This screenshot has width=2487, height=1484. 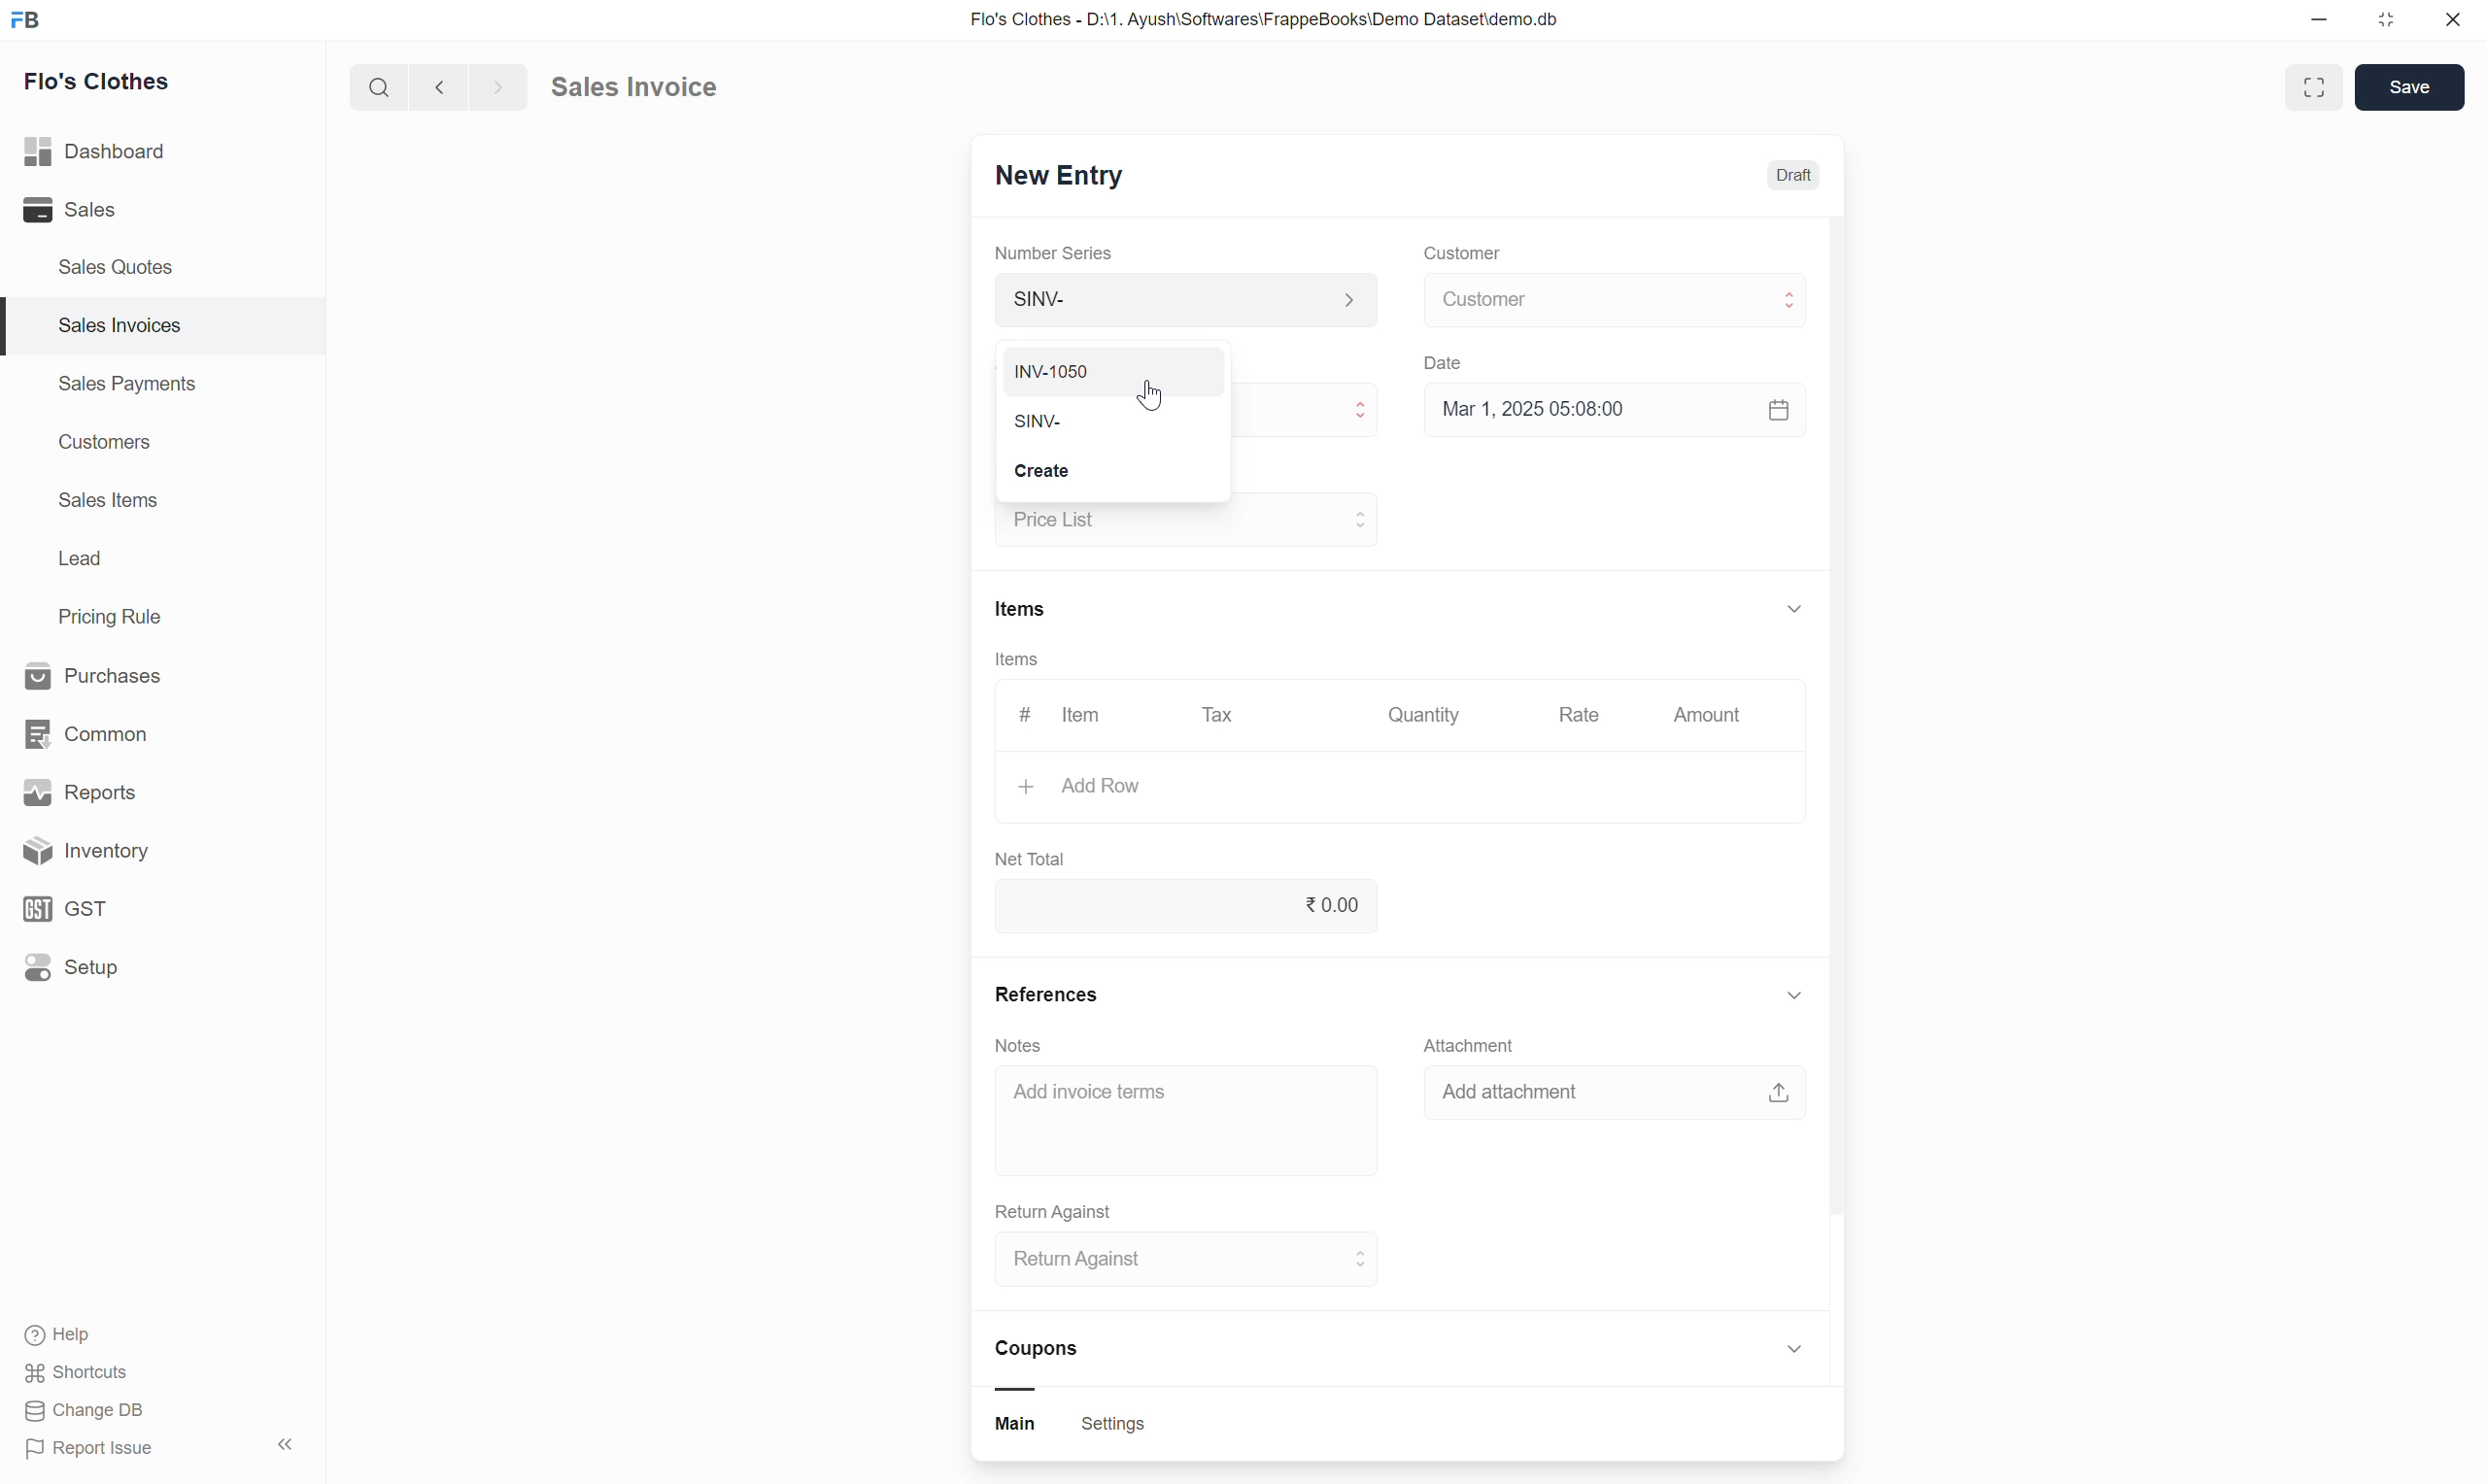 What do you see at coordinates (1221, 720) in the screenshot?
I see `Tax` at bounding box center [1221, 720].